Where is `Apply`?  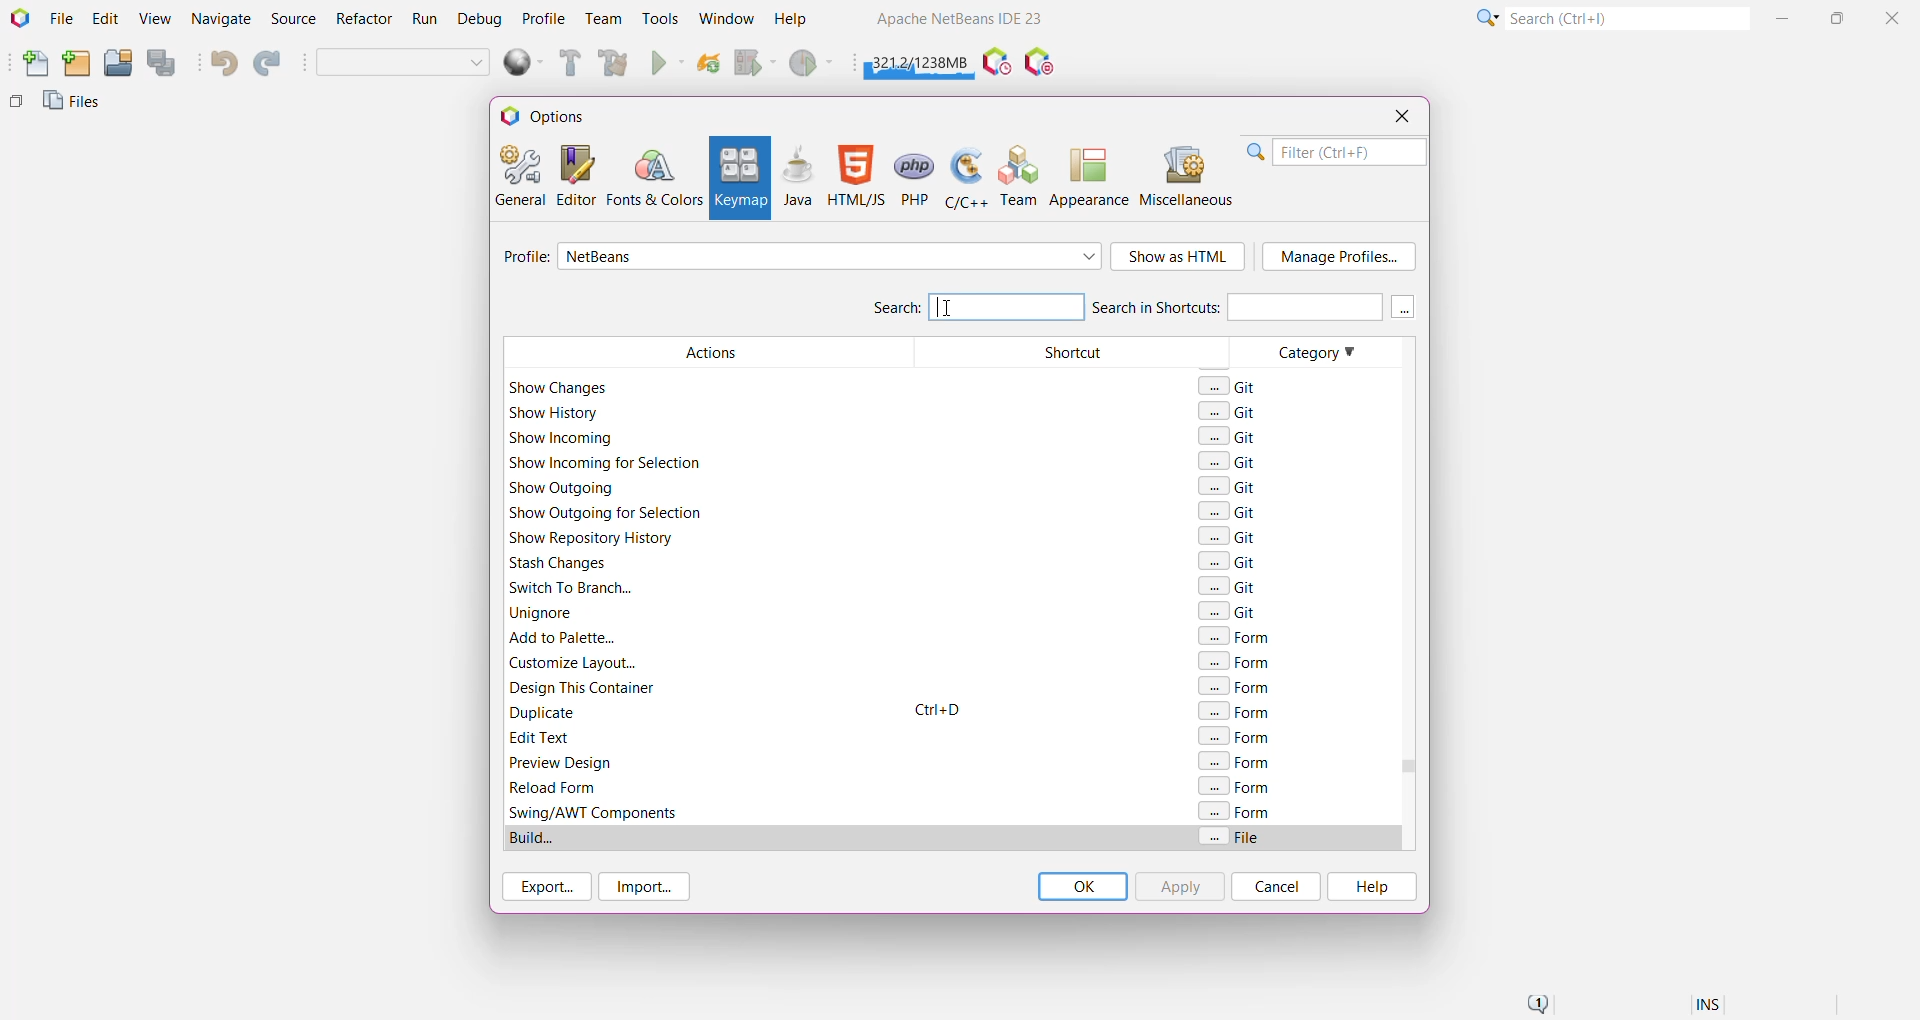 Apply is located at coordinates (1179, 886).